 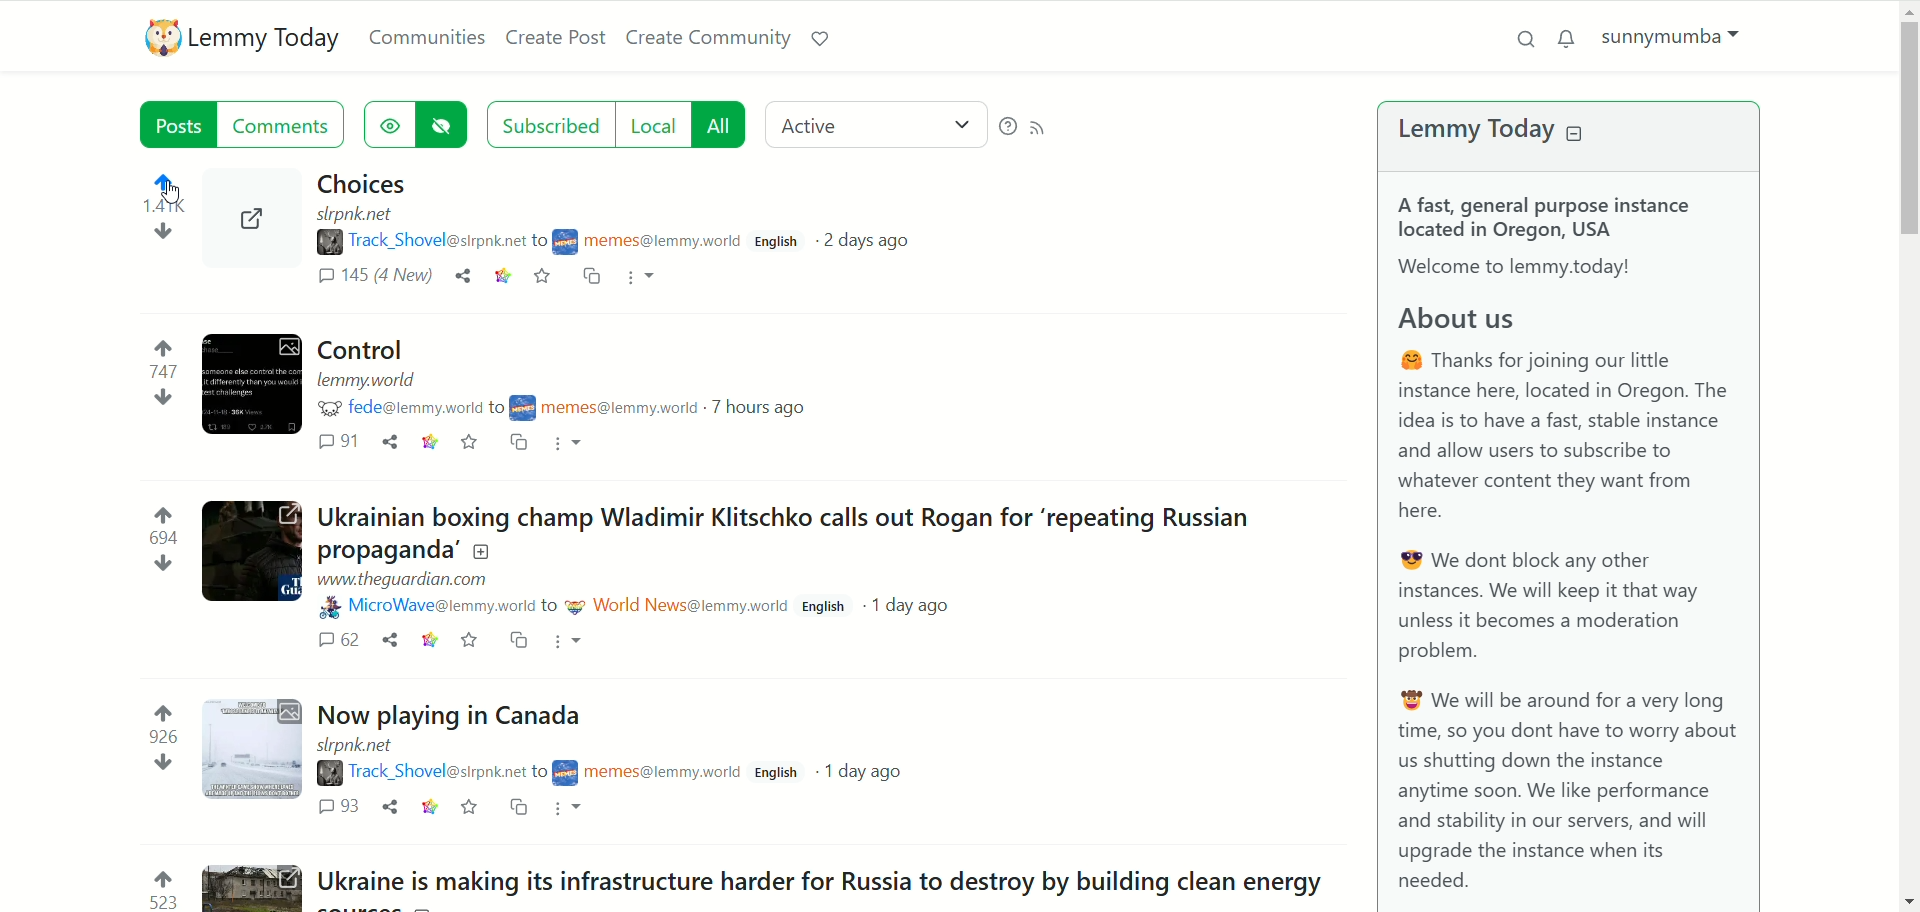 I want to click on username, so click(x=439, y=605).